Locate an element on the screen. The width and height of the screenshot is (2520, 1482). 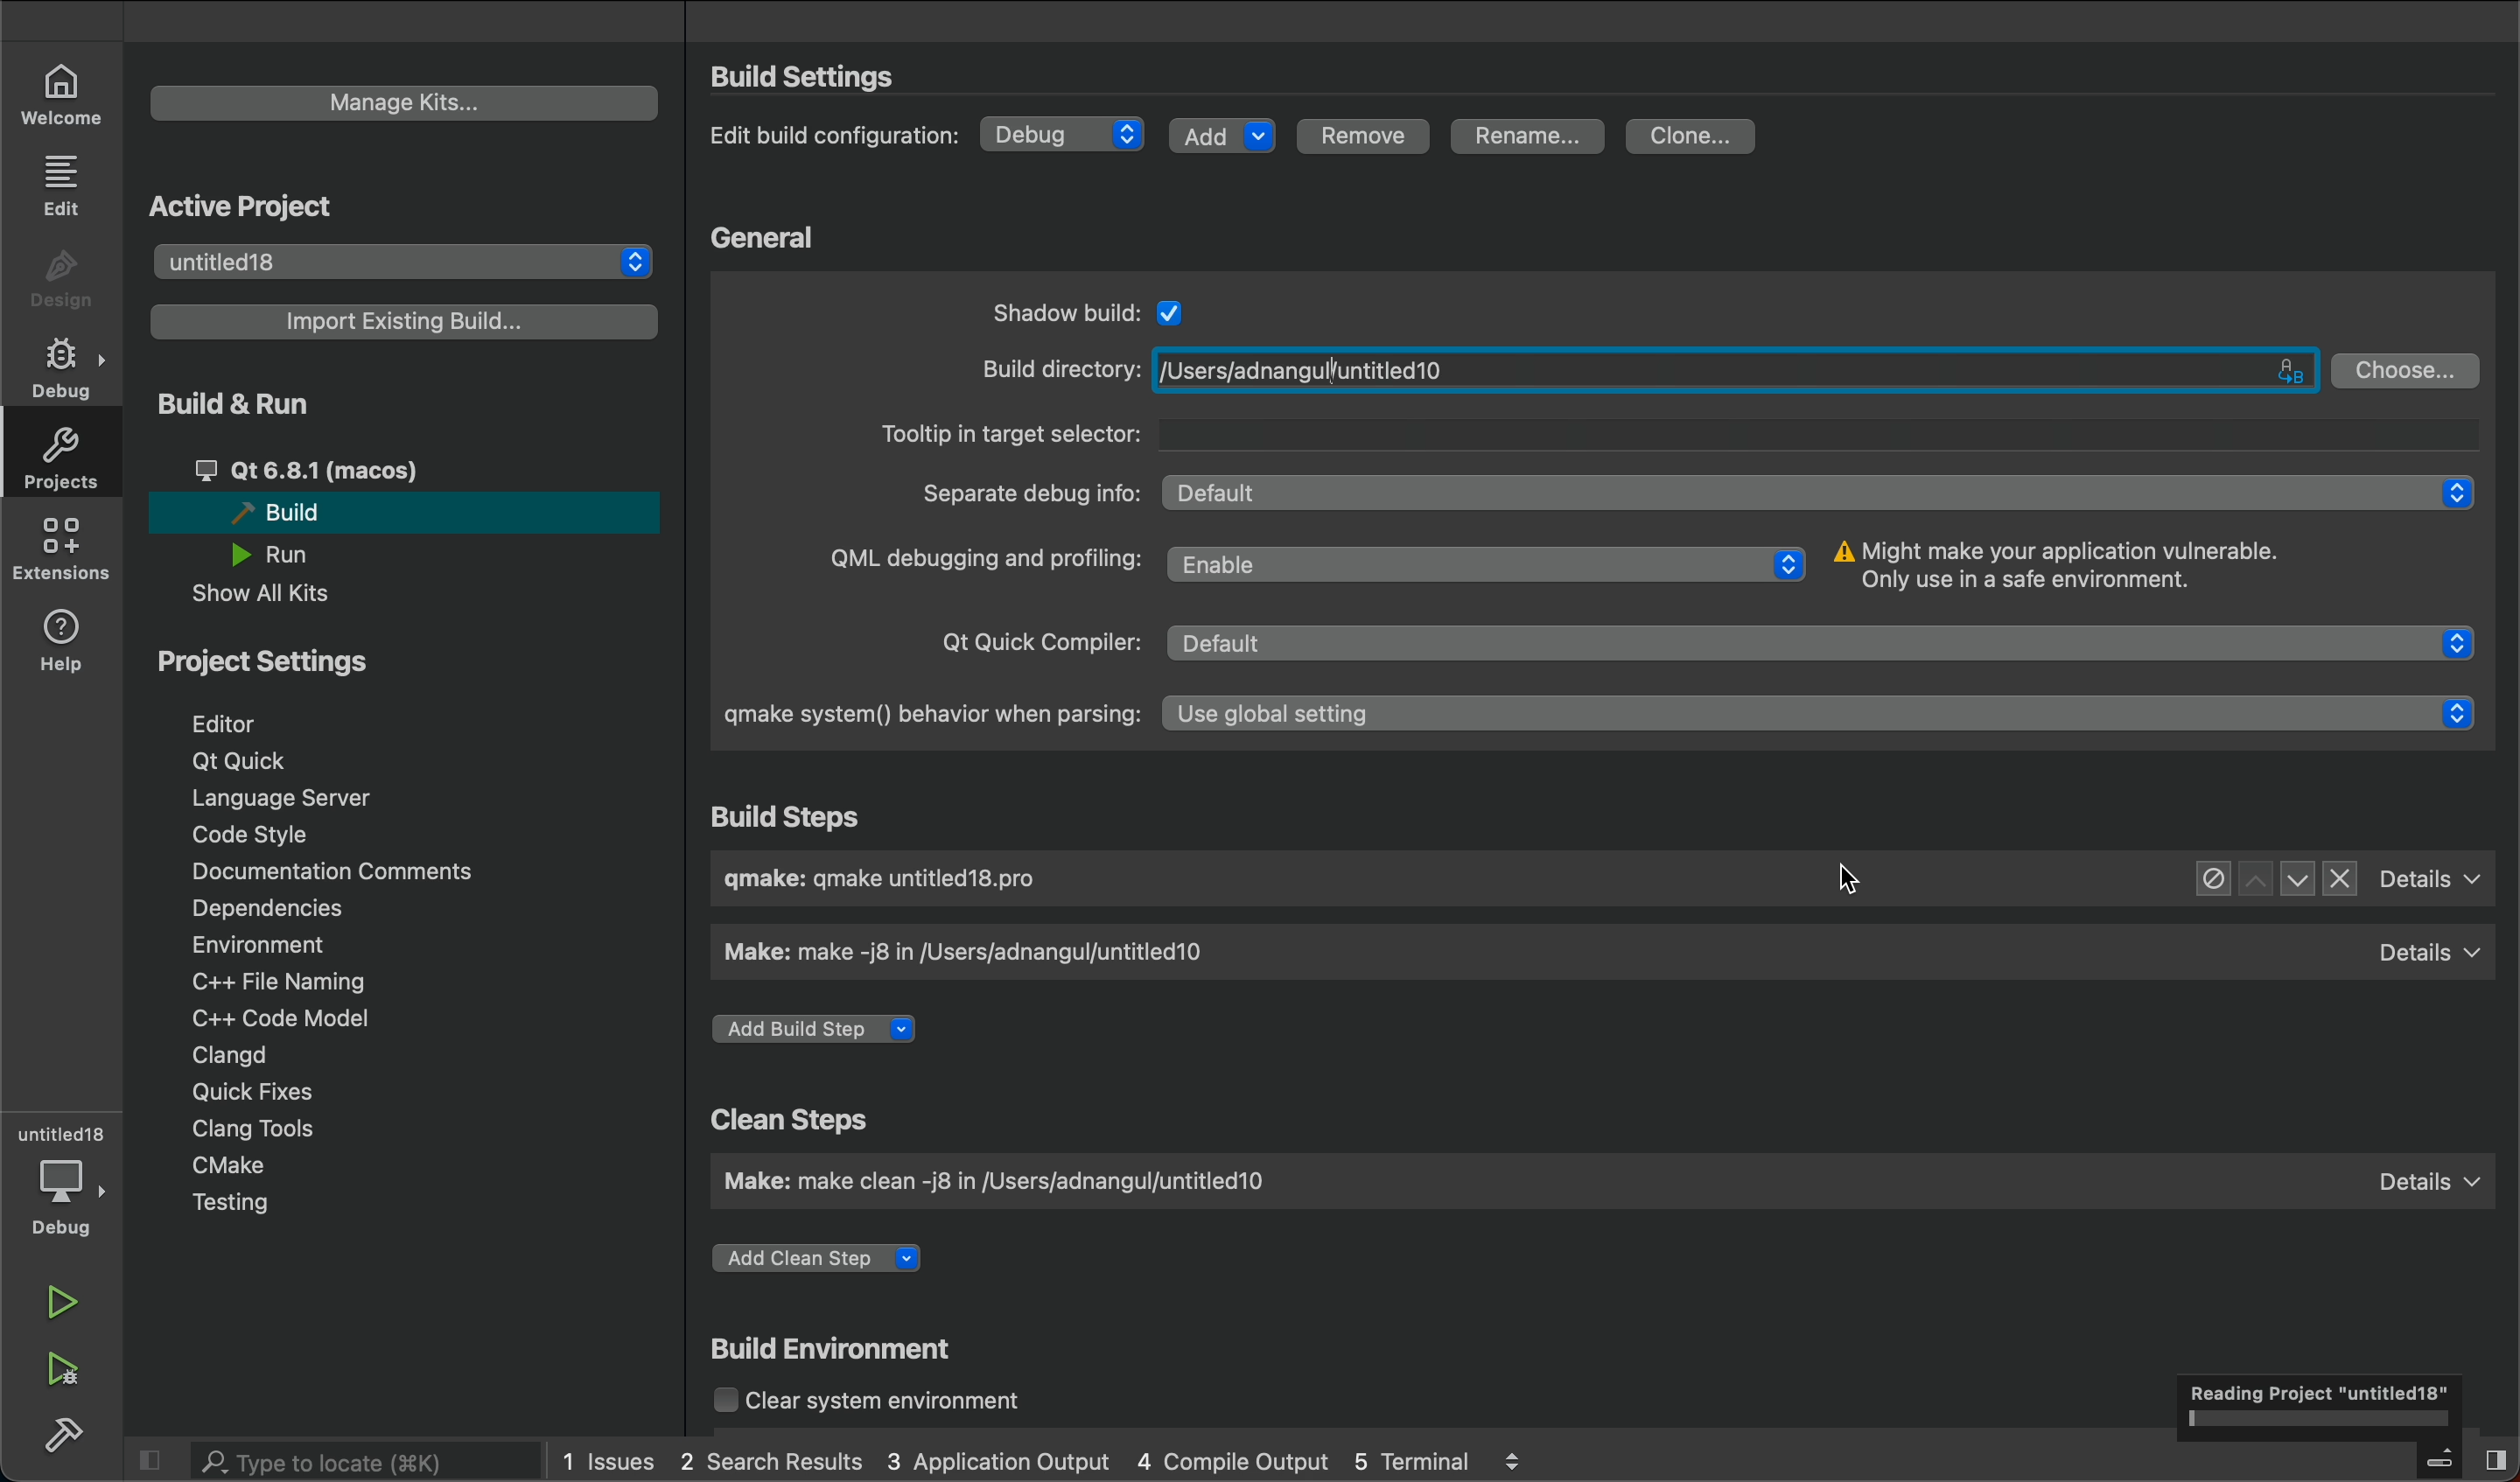
Details is located at coordinates (2424, 1174).